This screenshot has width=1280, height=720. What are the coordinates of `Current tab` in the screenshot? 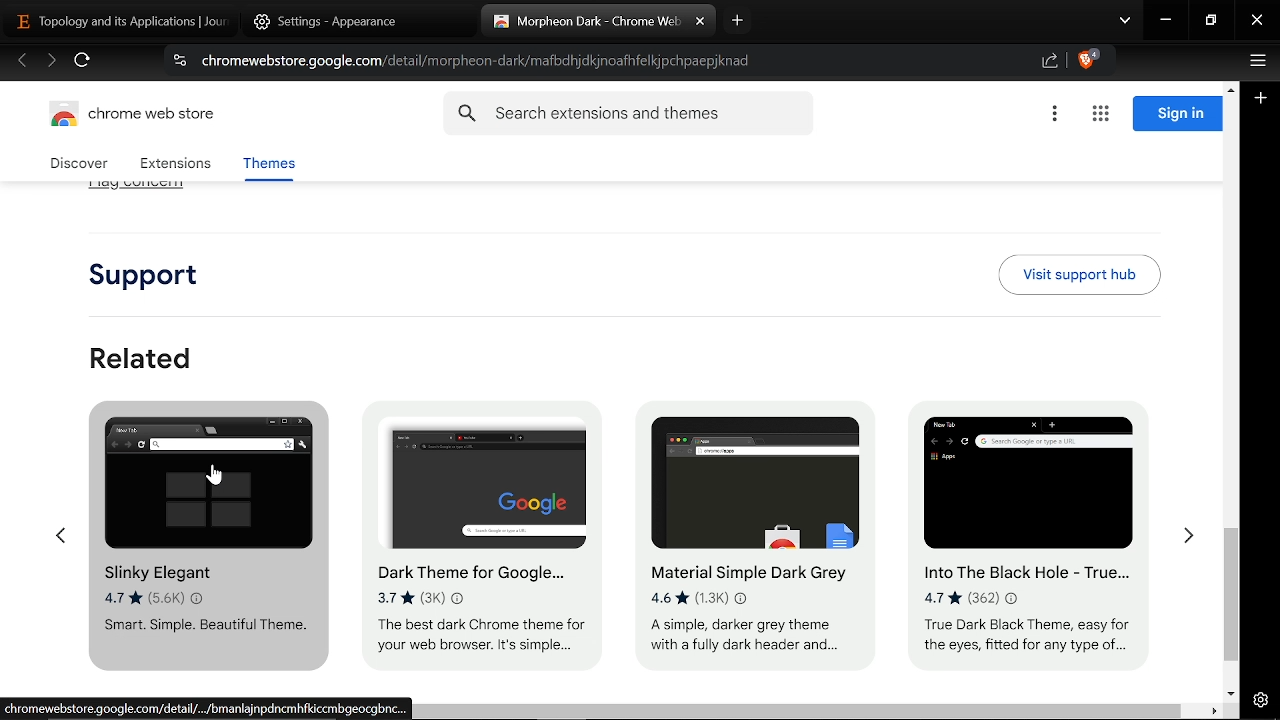 It's located at (585, 22).